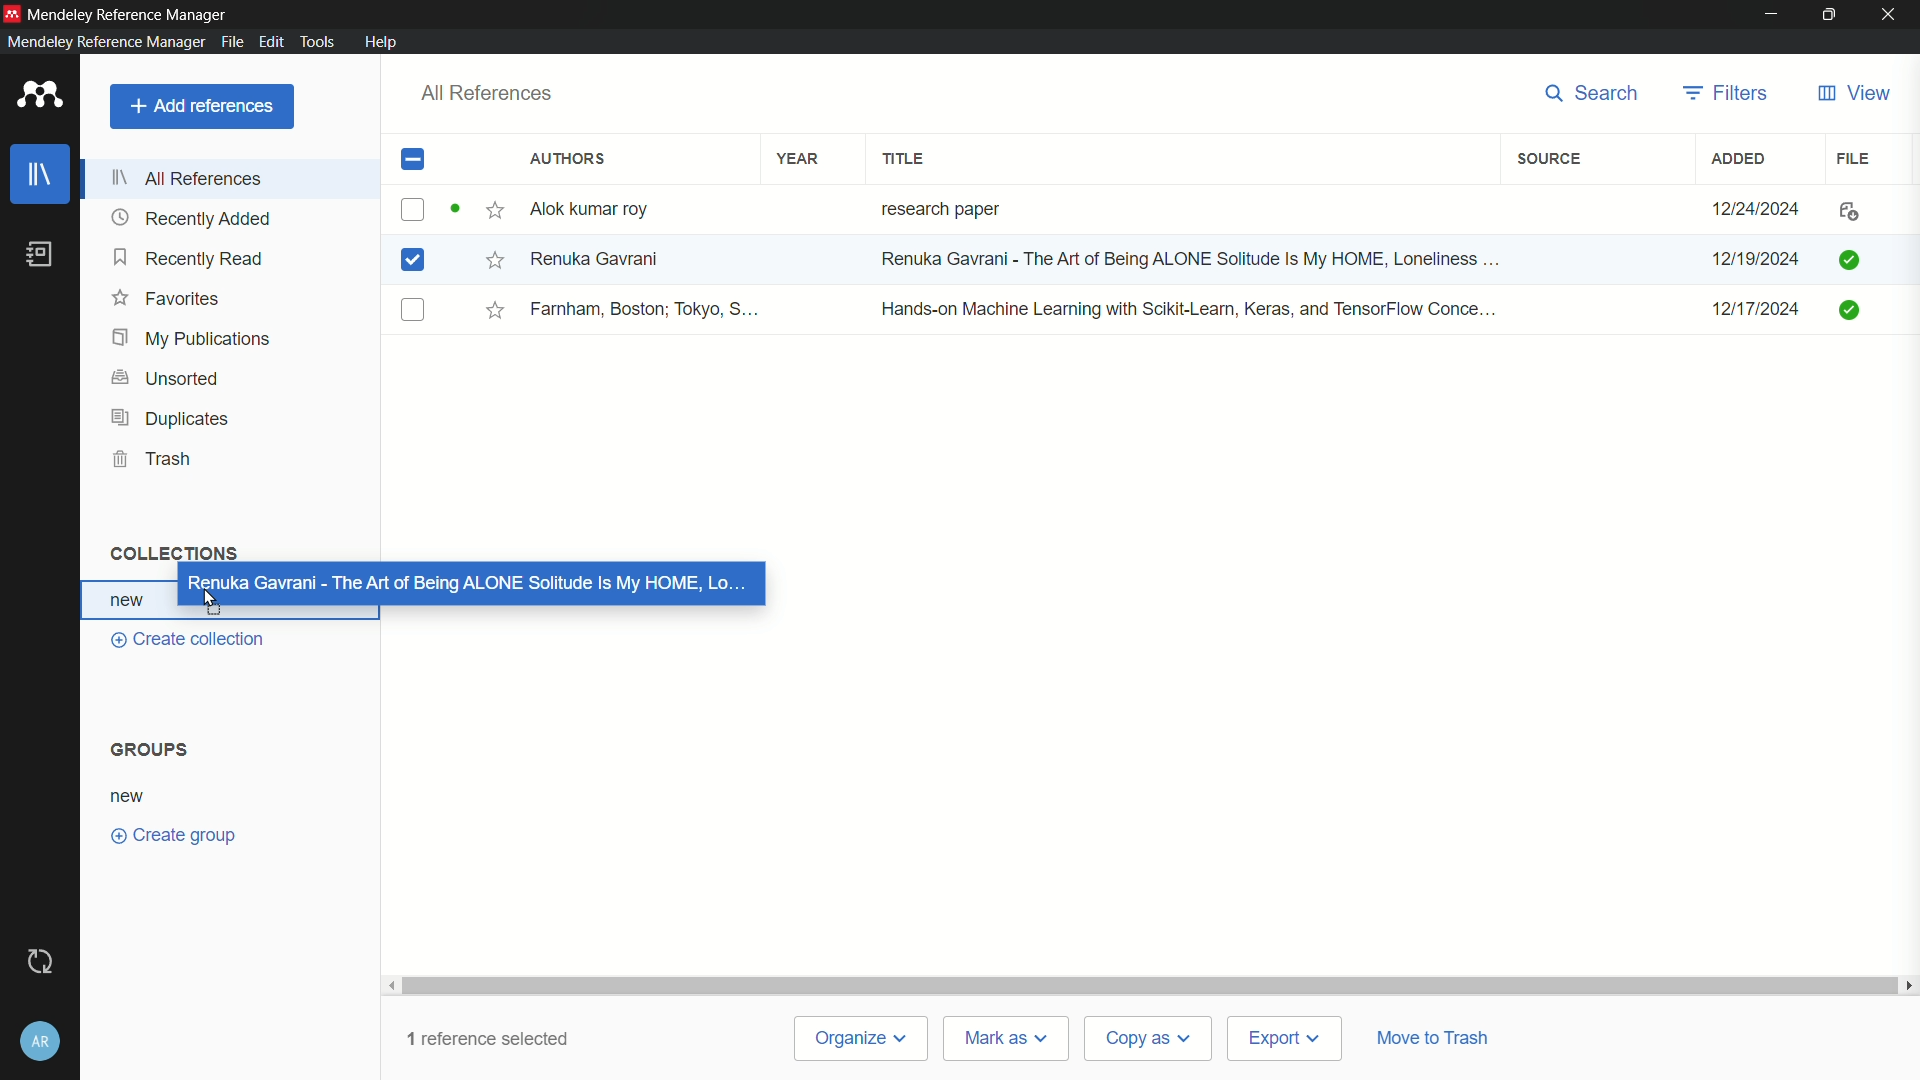 The image size is (1920, 1080). Describe the element at coordinates (1768, 15) in the screenshot. I see `minimize` at that location.